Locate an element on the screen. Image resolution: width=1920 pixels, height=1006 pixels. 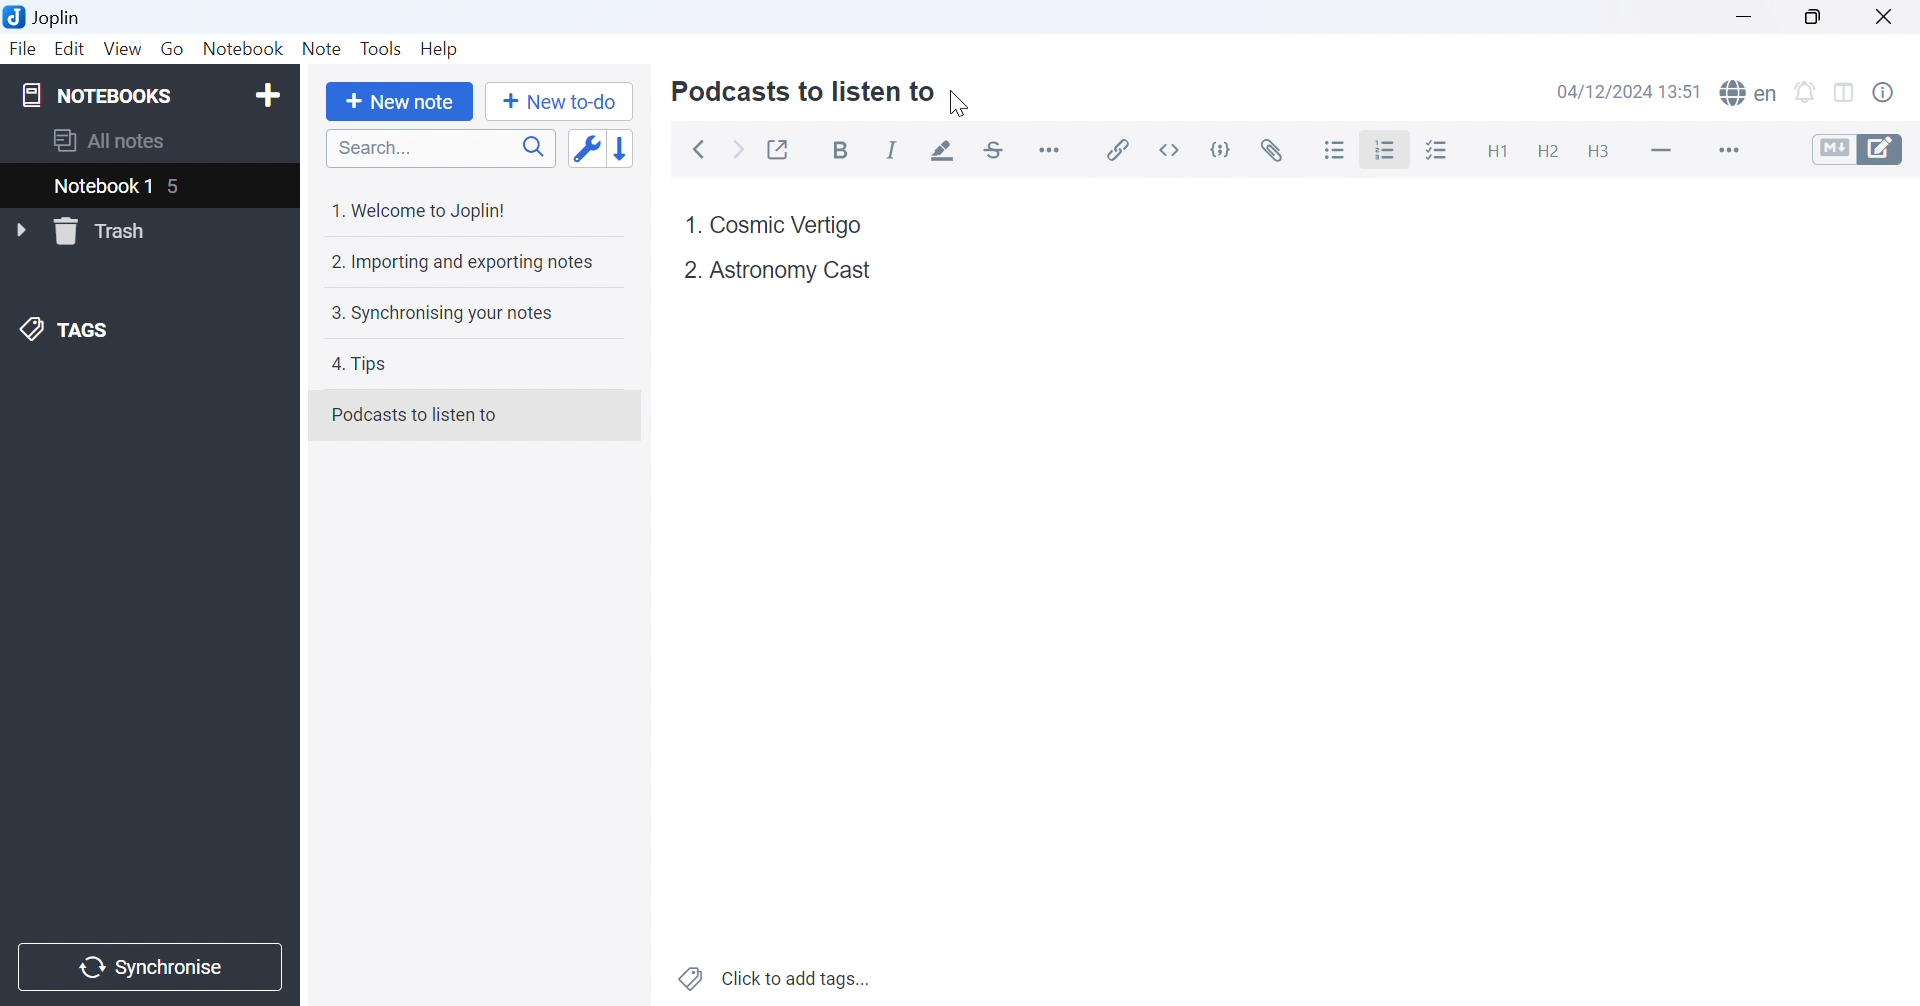
Note is located at coordinates (322, 48).